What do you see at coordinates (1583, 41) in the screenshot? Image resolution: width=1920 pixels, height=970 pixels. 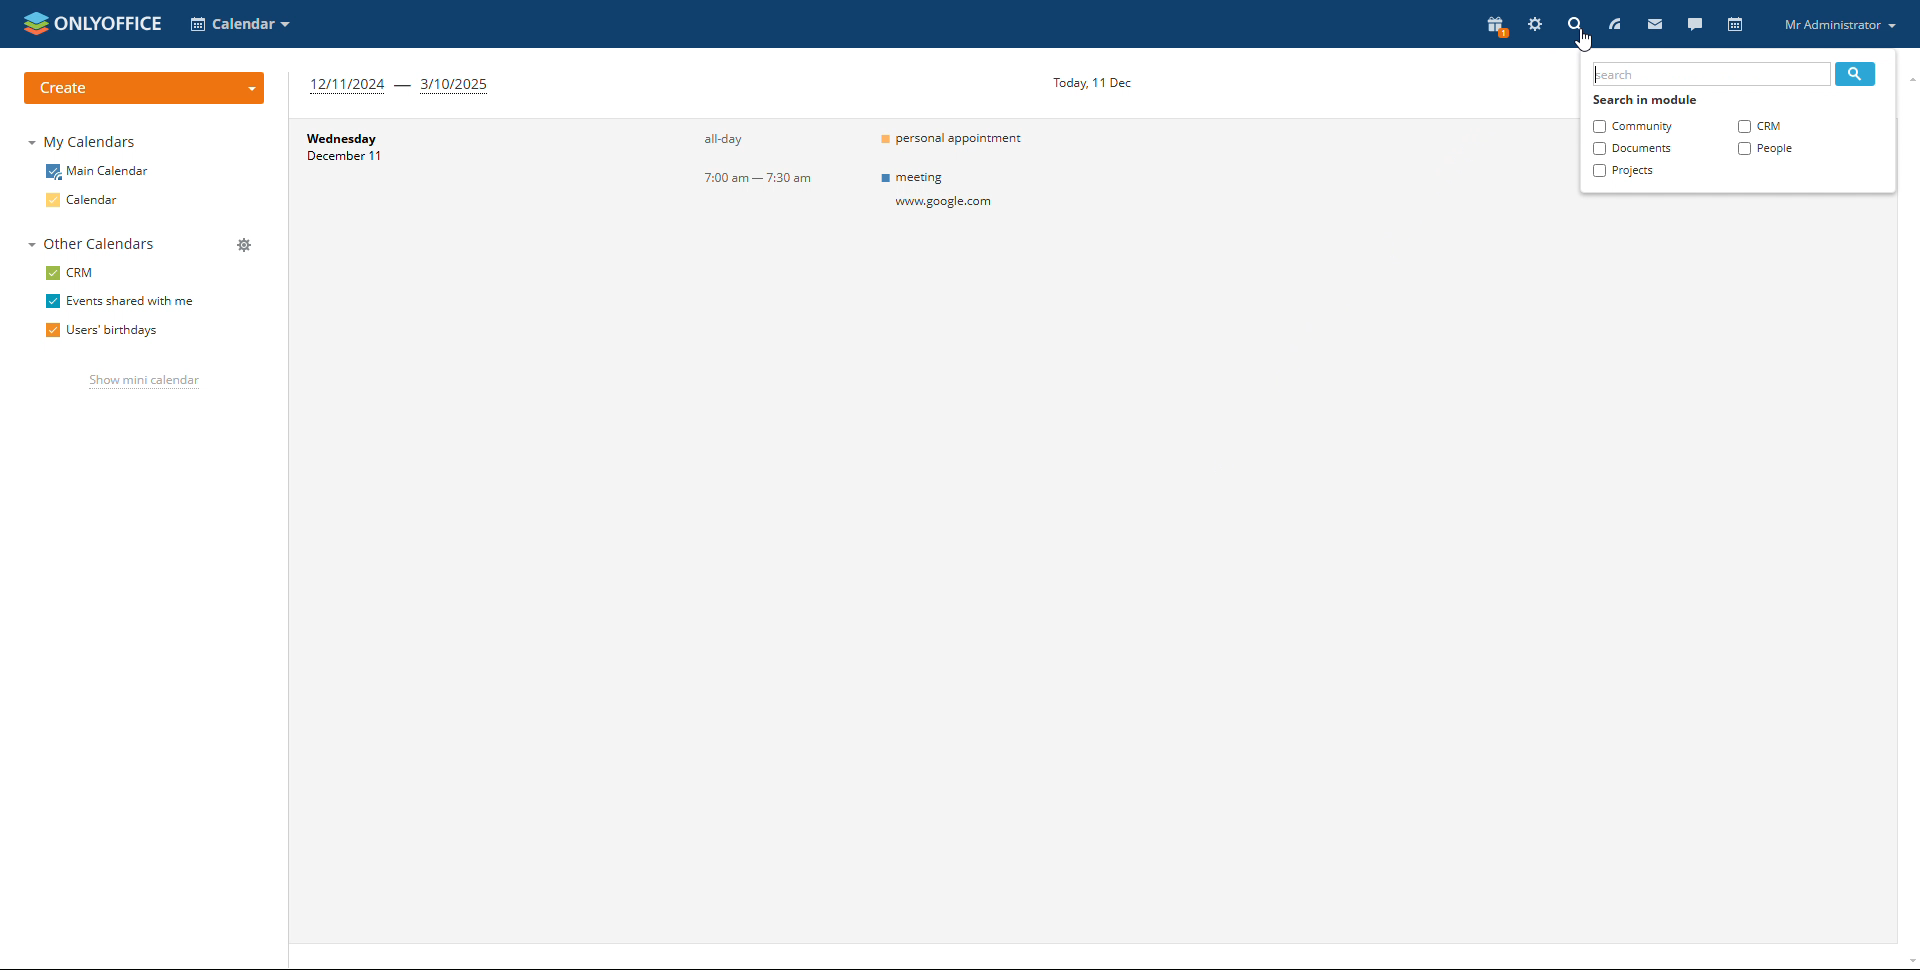 I see `cursor` at bounding box center [1583, 41].